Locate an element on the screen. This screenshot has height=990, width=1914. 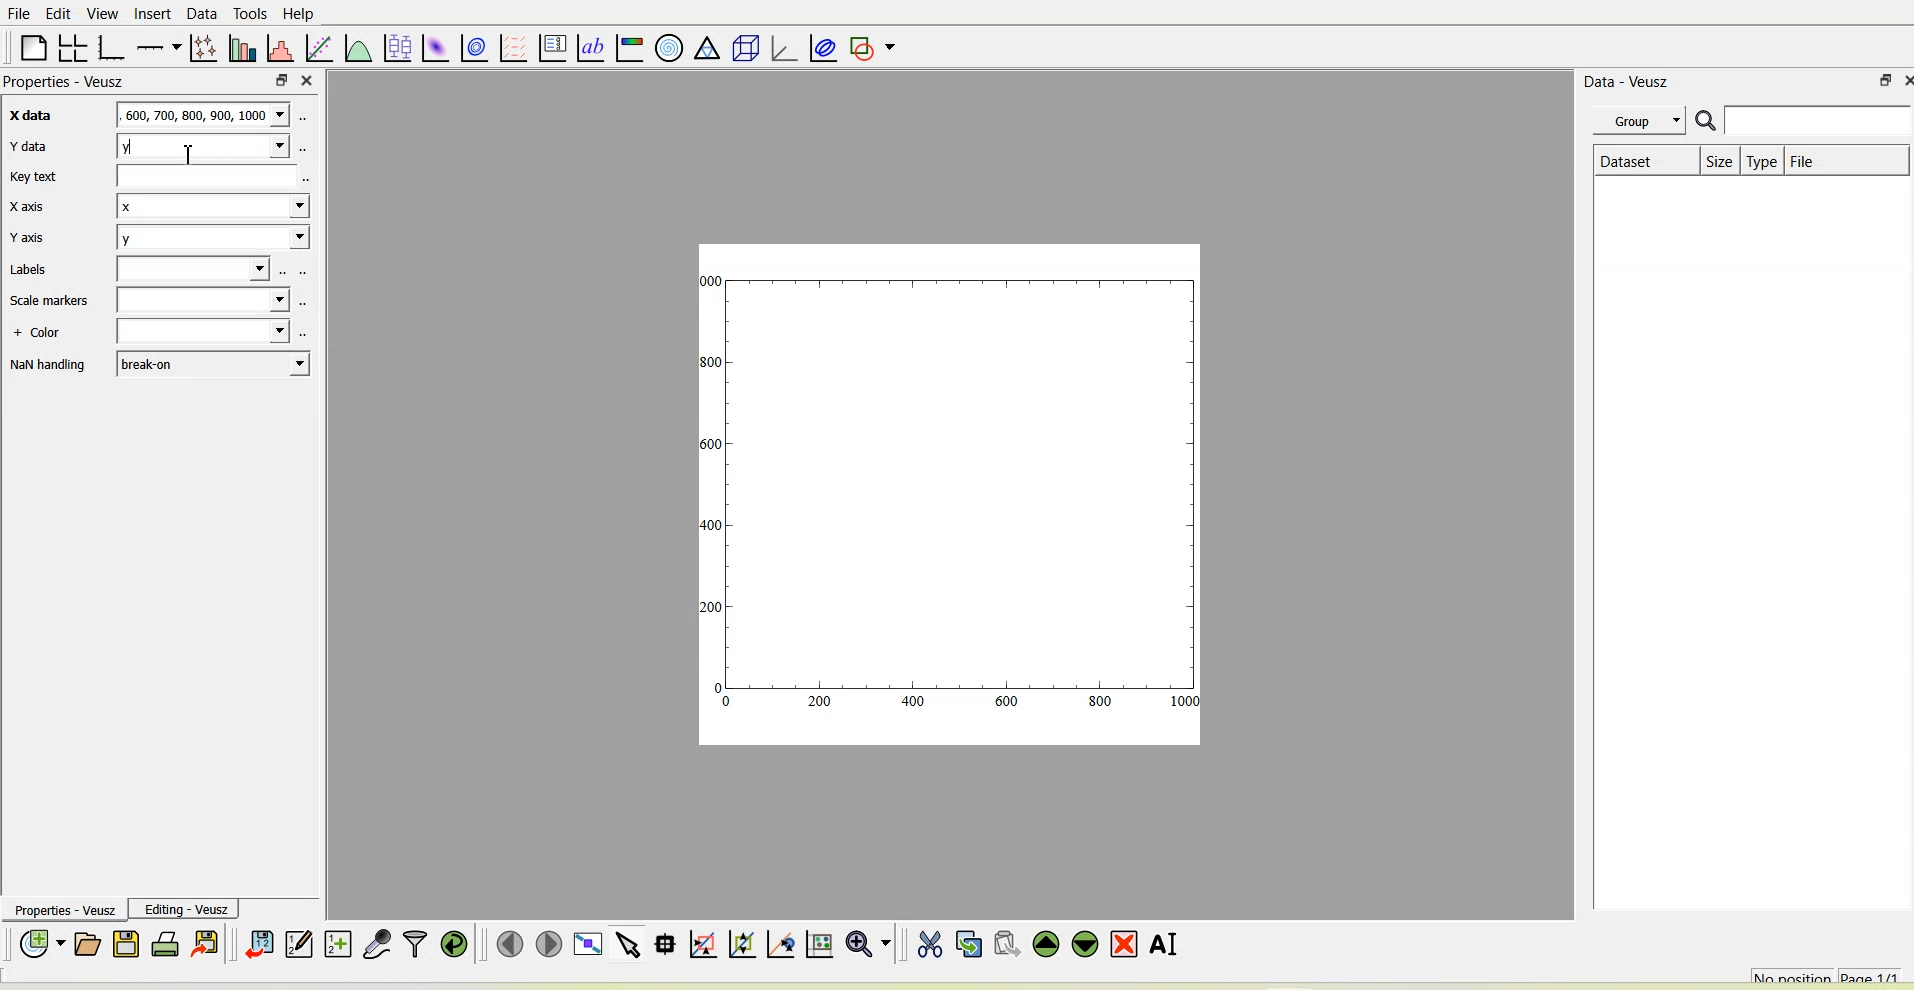
Blank page is located at coordinates (34, 48).